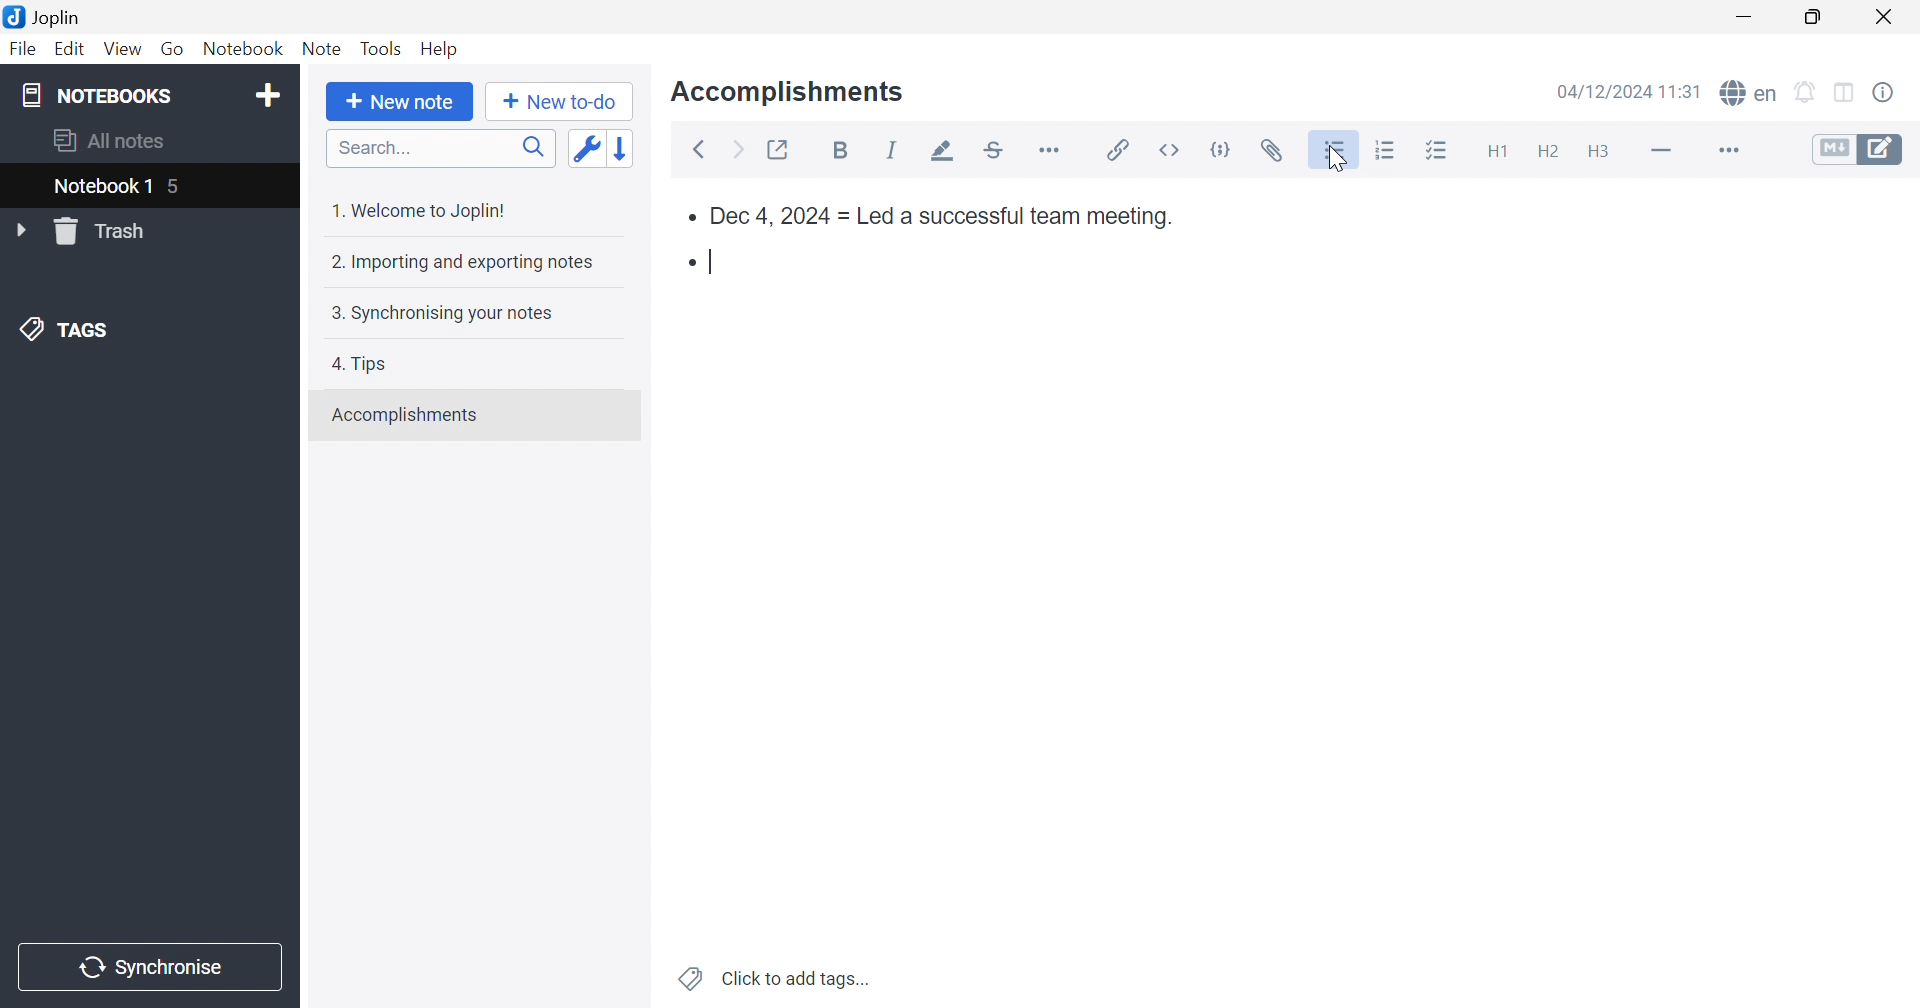 This screenshot has width=1920, height=1008. What do you see at coordinates (380, 48) in the screenshot?
I see `Tools` at bounding box center [380, 48].